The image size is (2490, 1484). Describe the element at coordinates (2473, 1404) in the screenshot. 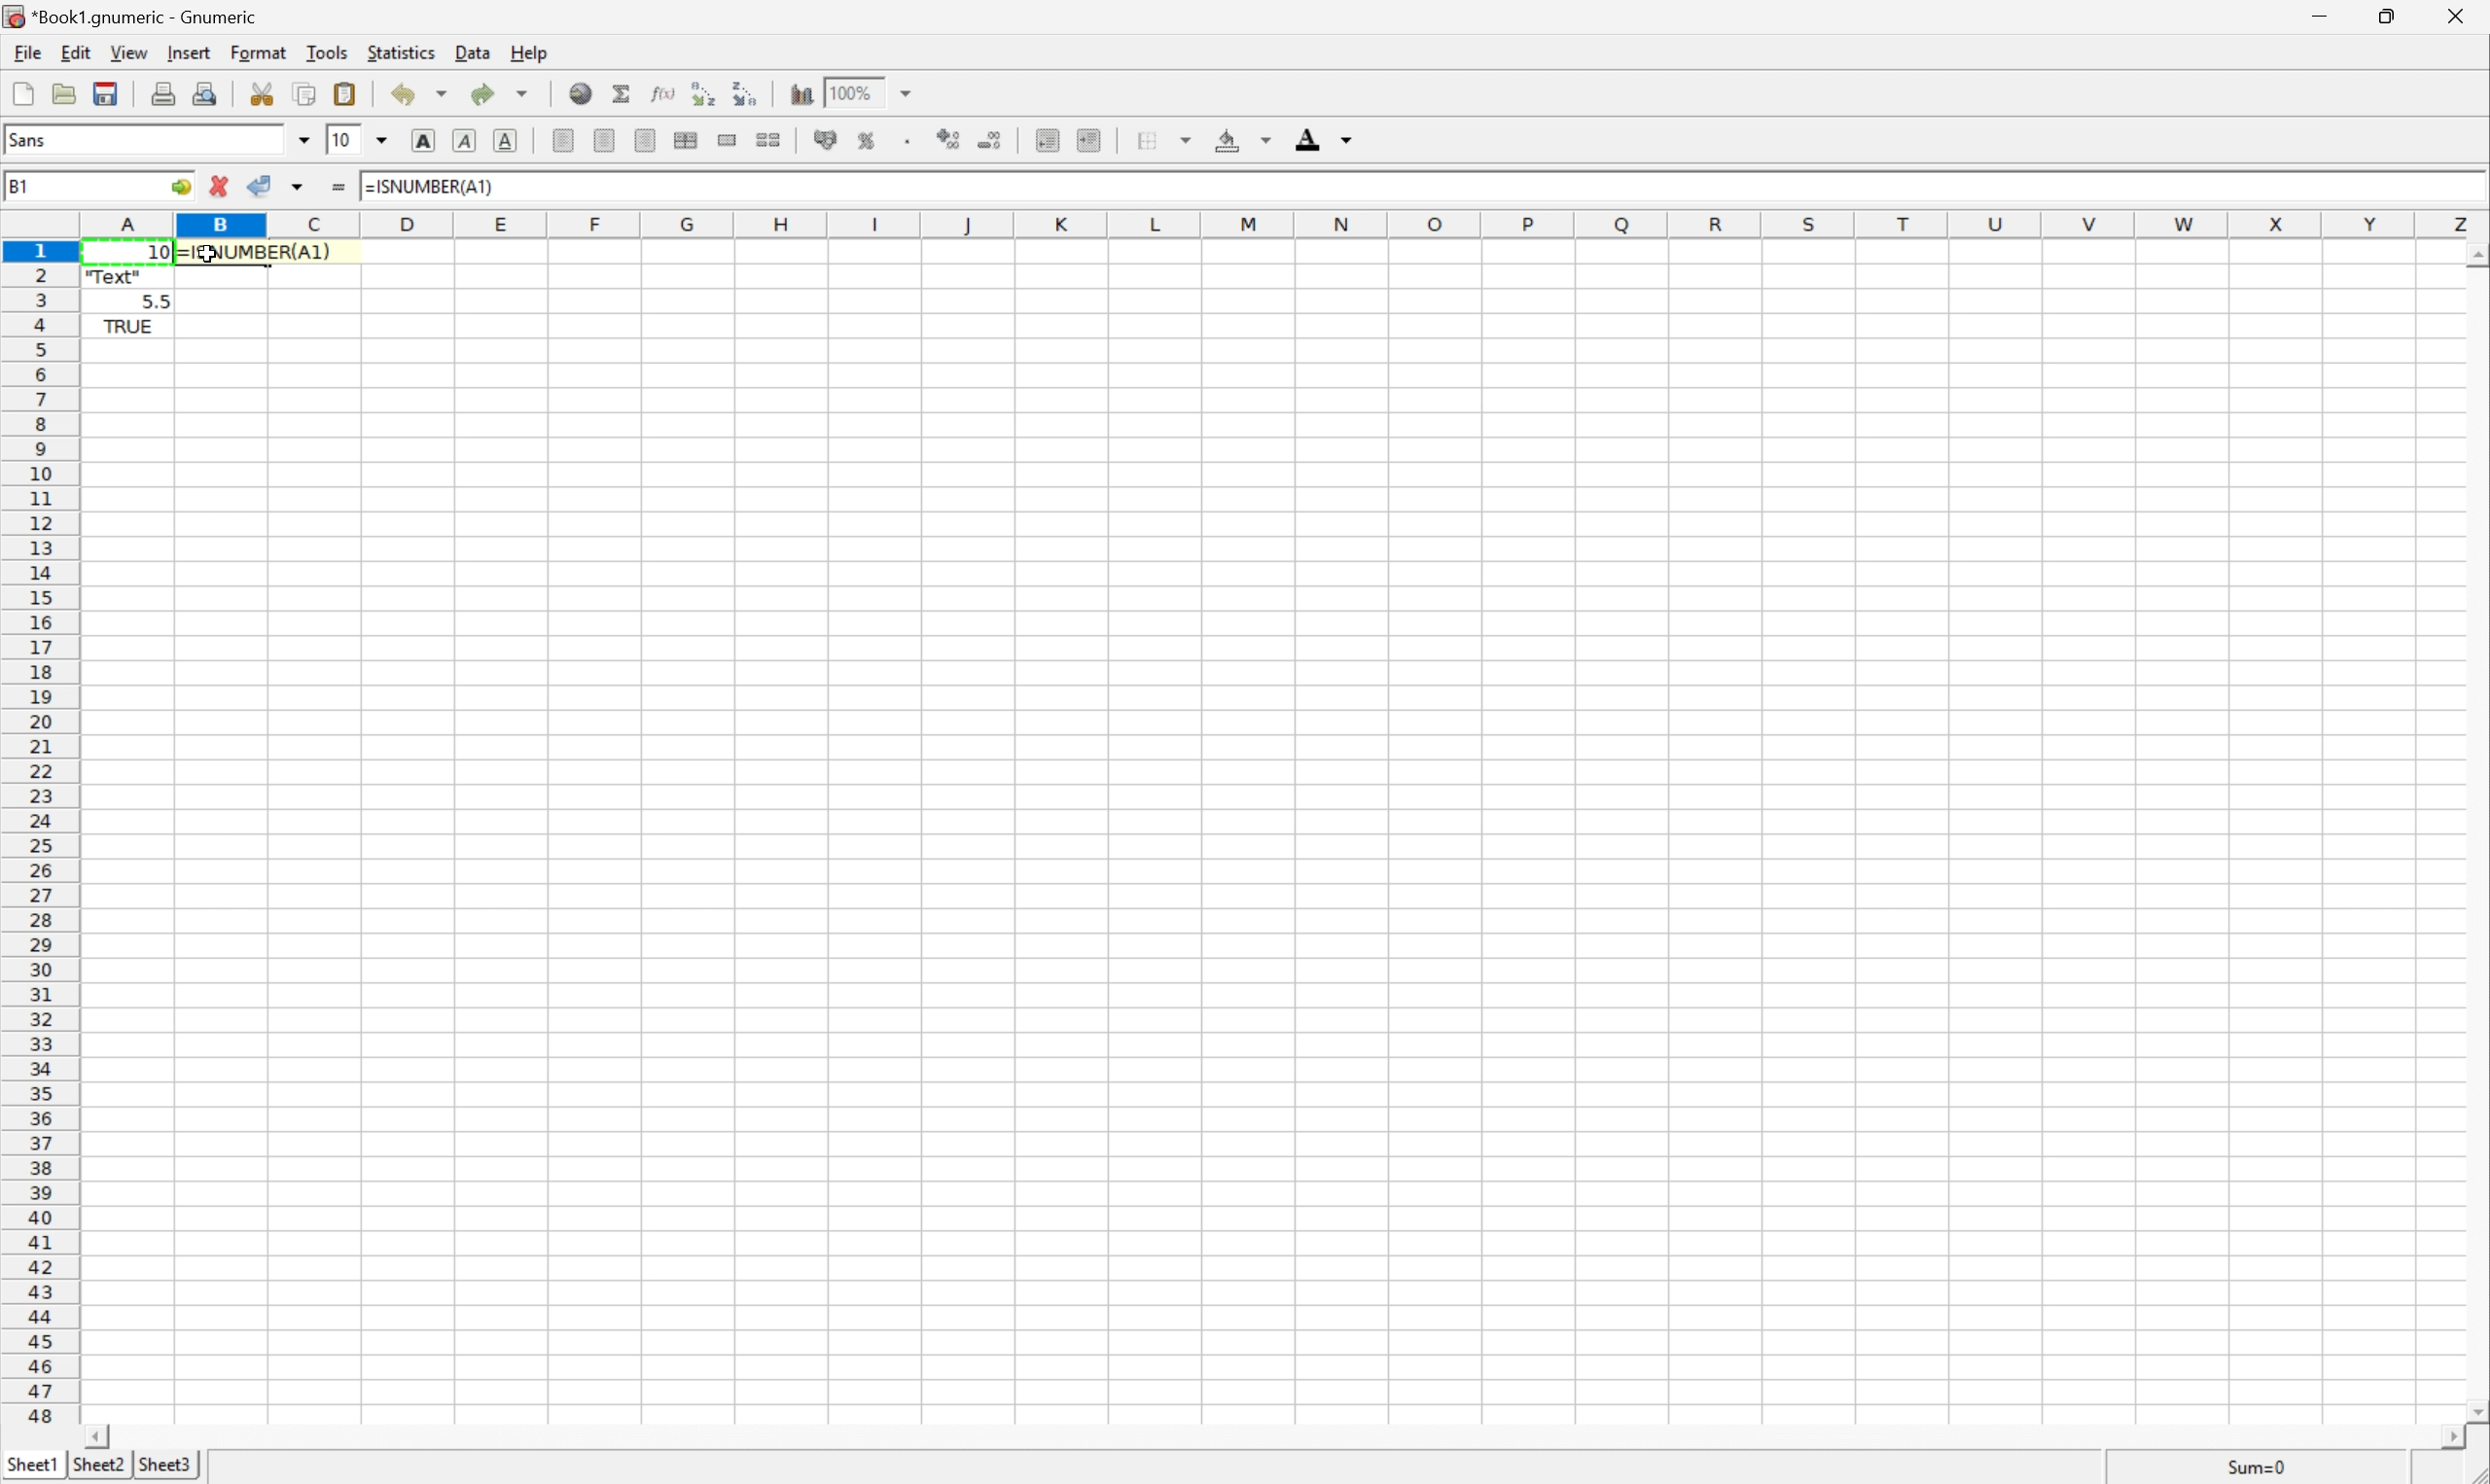

I see `Scroll Down` at that location.